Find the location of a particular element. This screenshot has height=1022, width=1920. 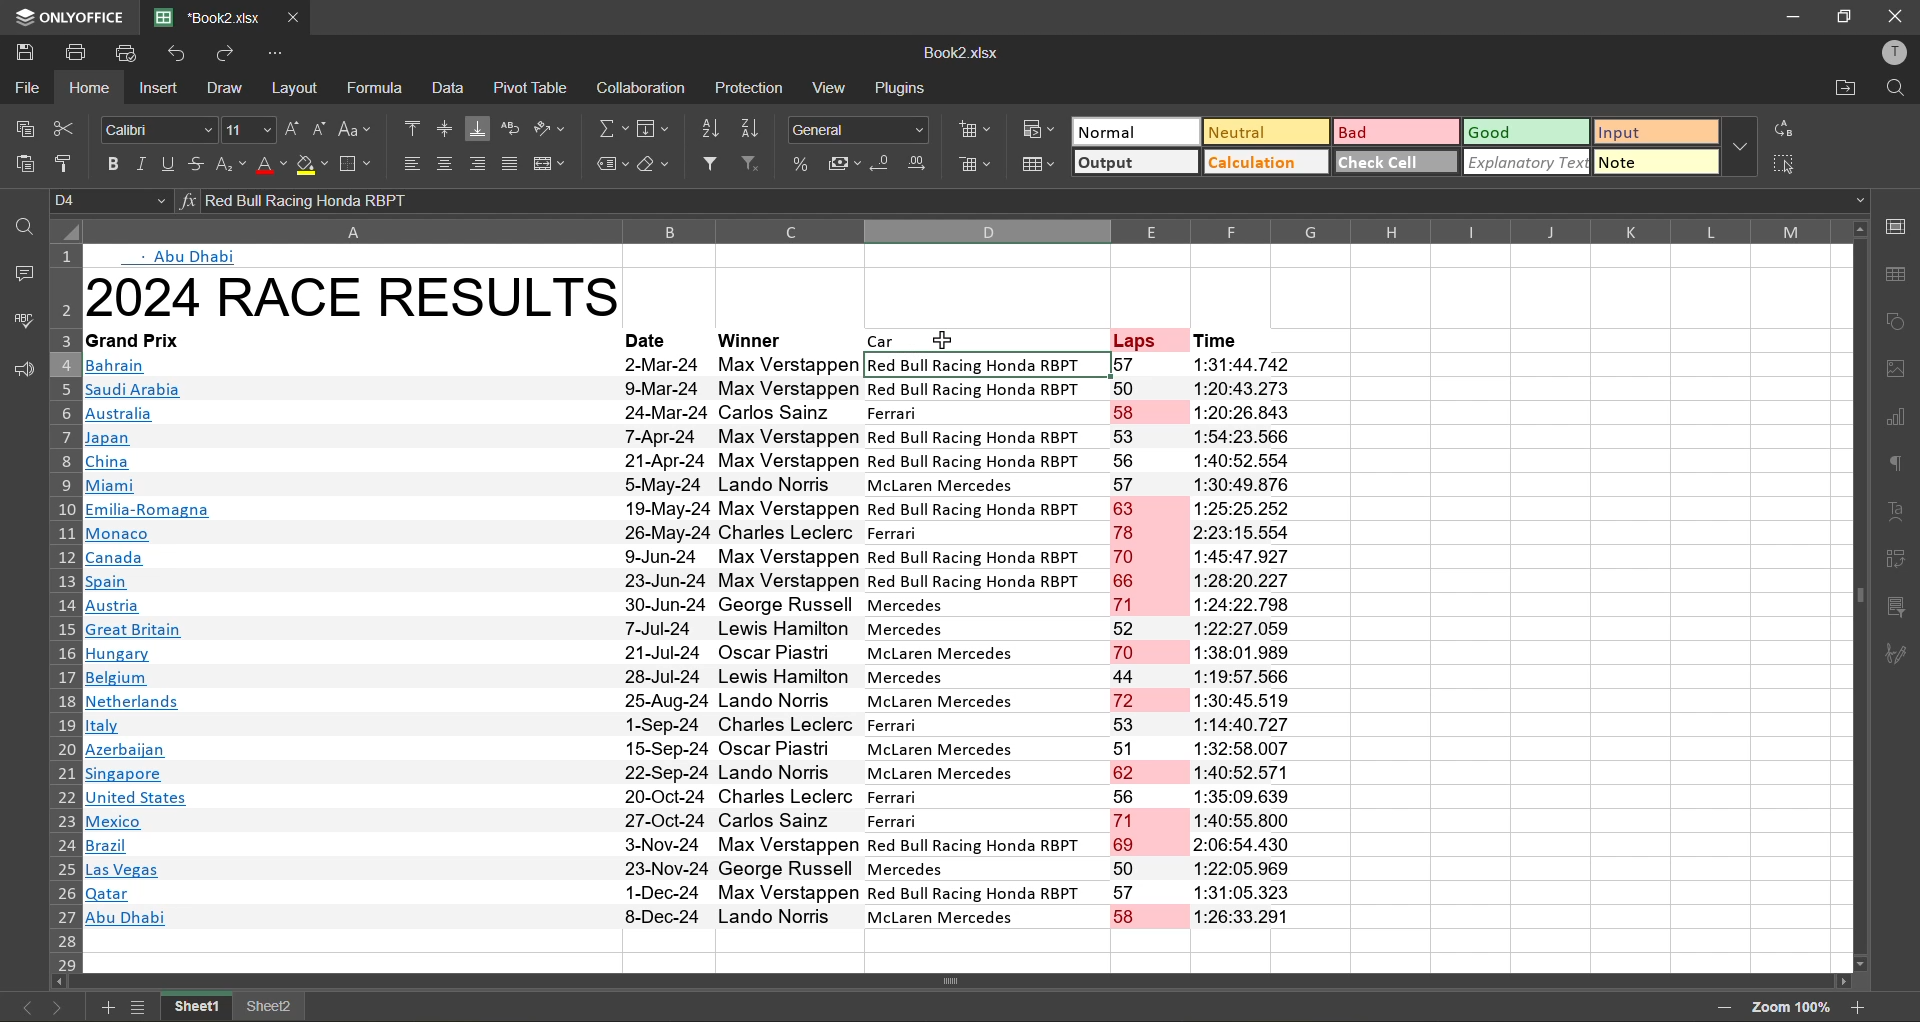

increment size is located at coordinates (293, 130).